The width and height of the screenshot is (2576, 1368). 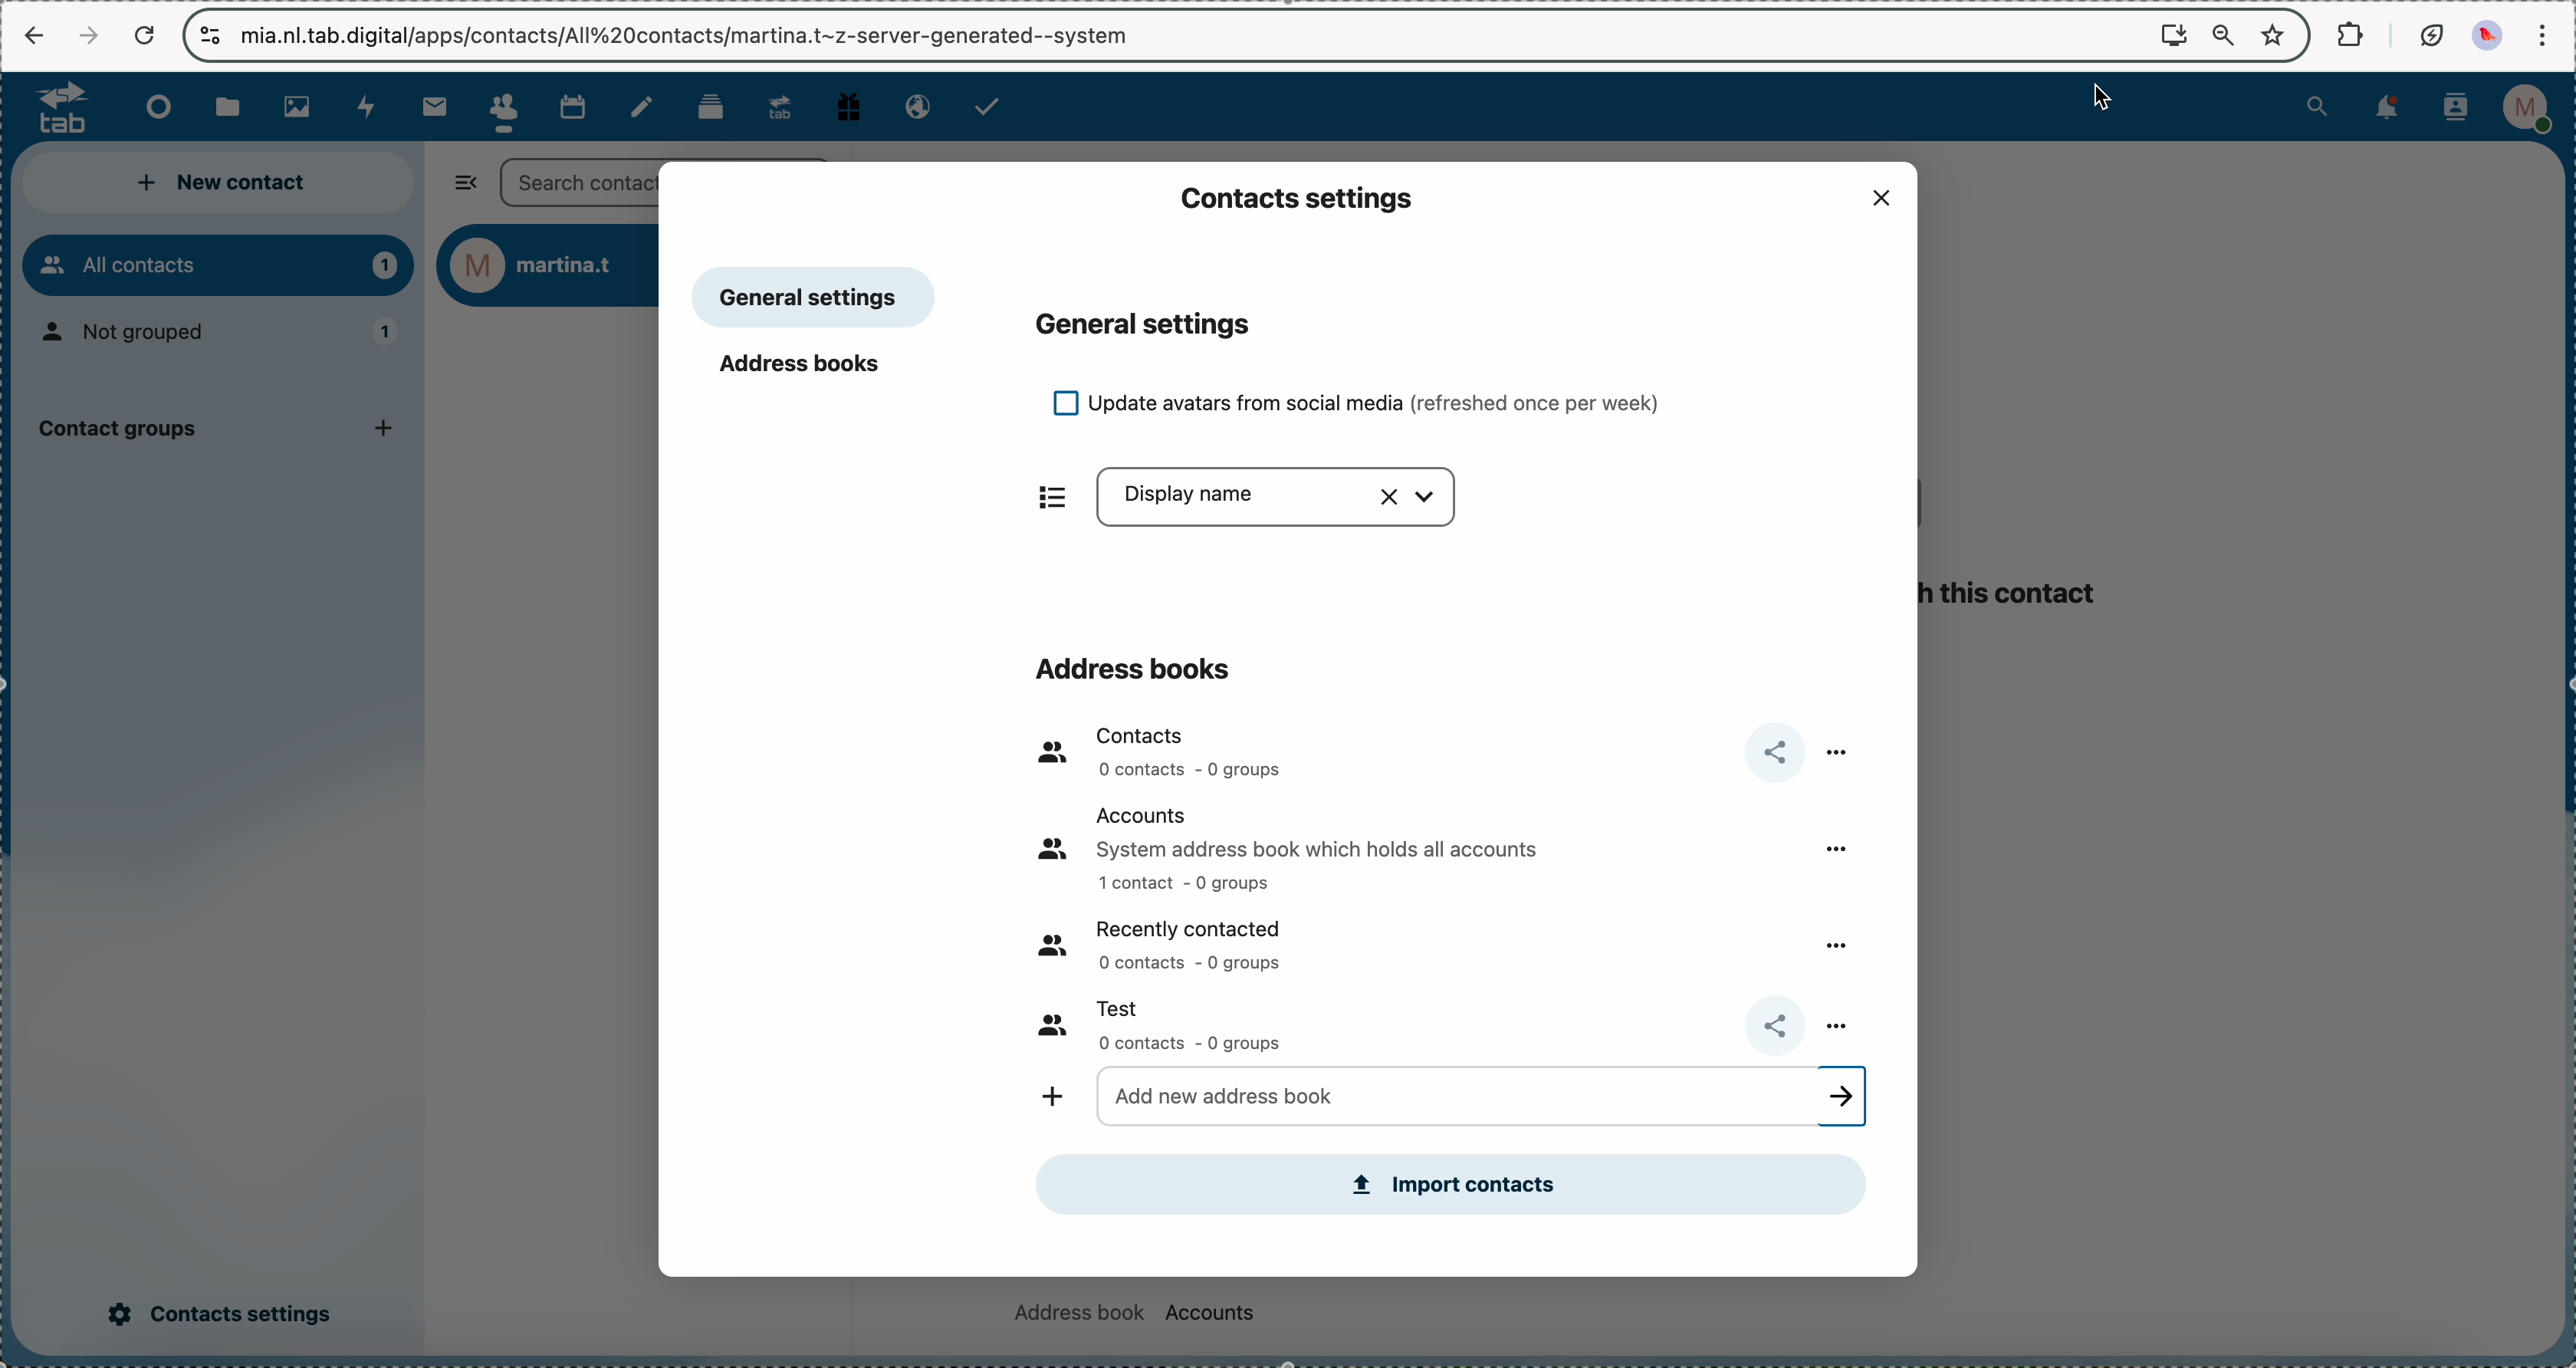 I want to click on address books, so click(x=1136, y=669).